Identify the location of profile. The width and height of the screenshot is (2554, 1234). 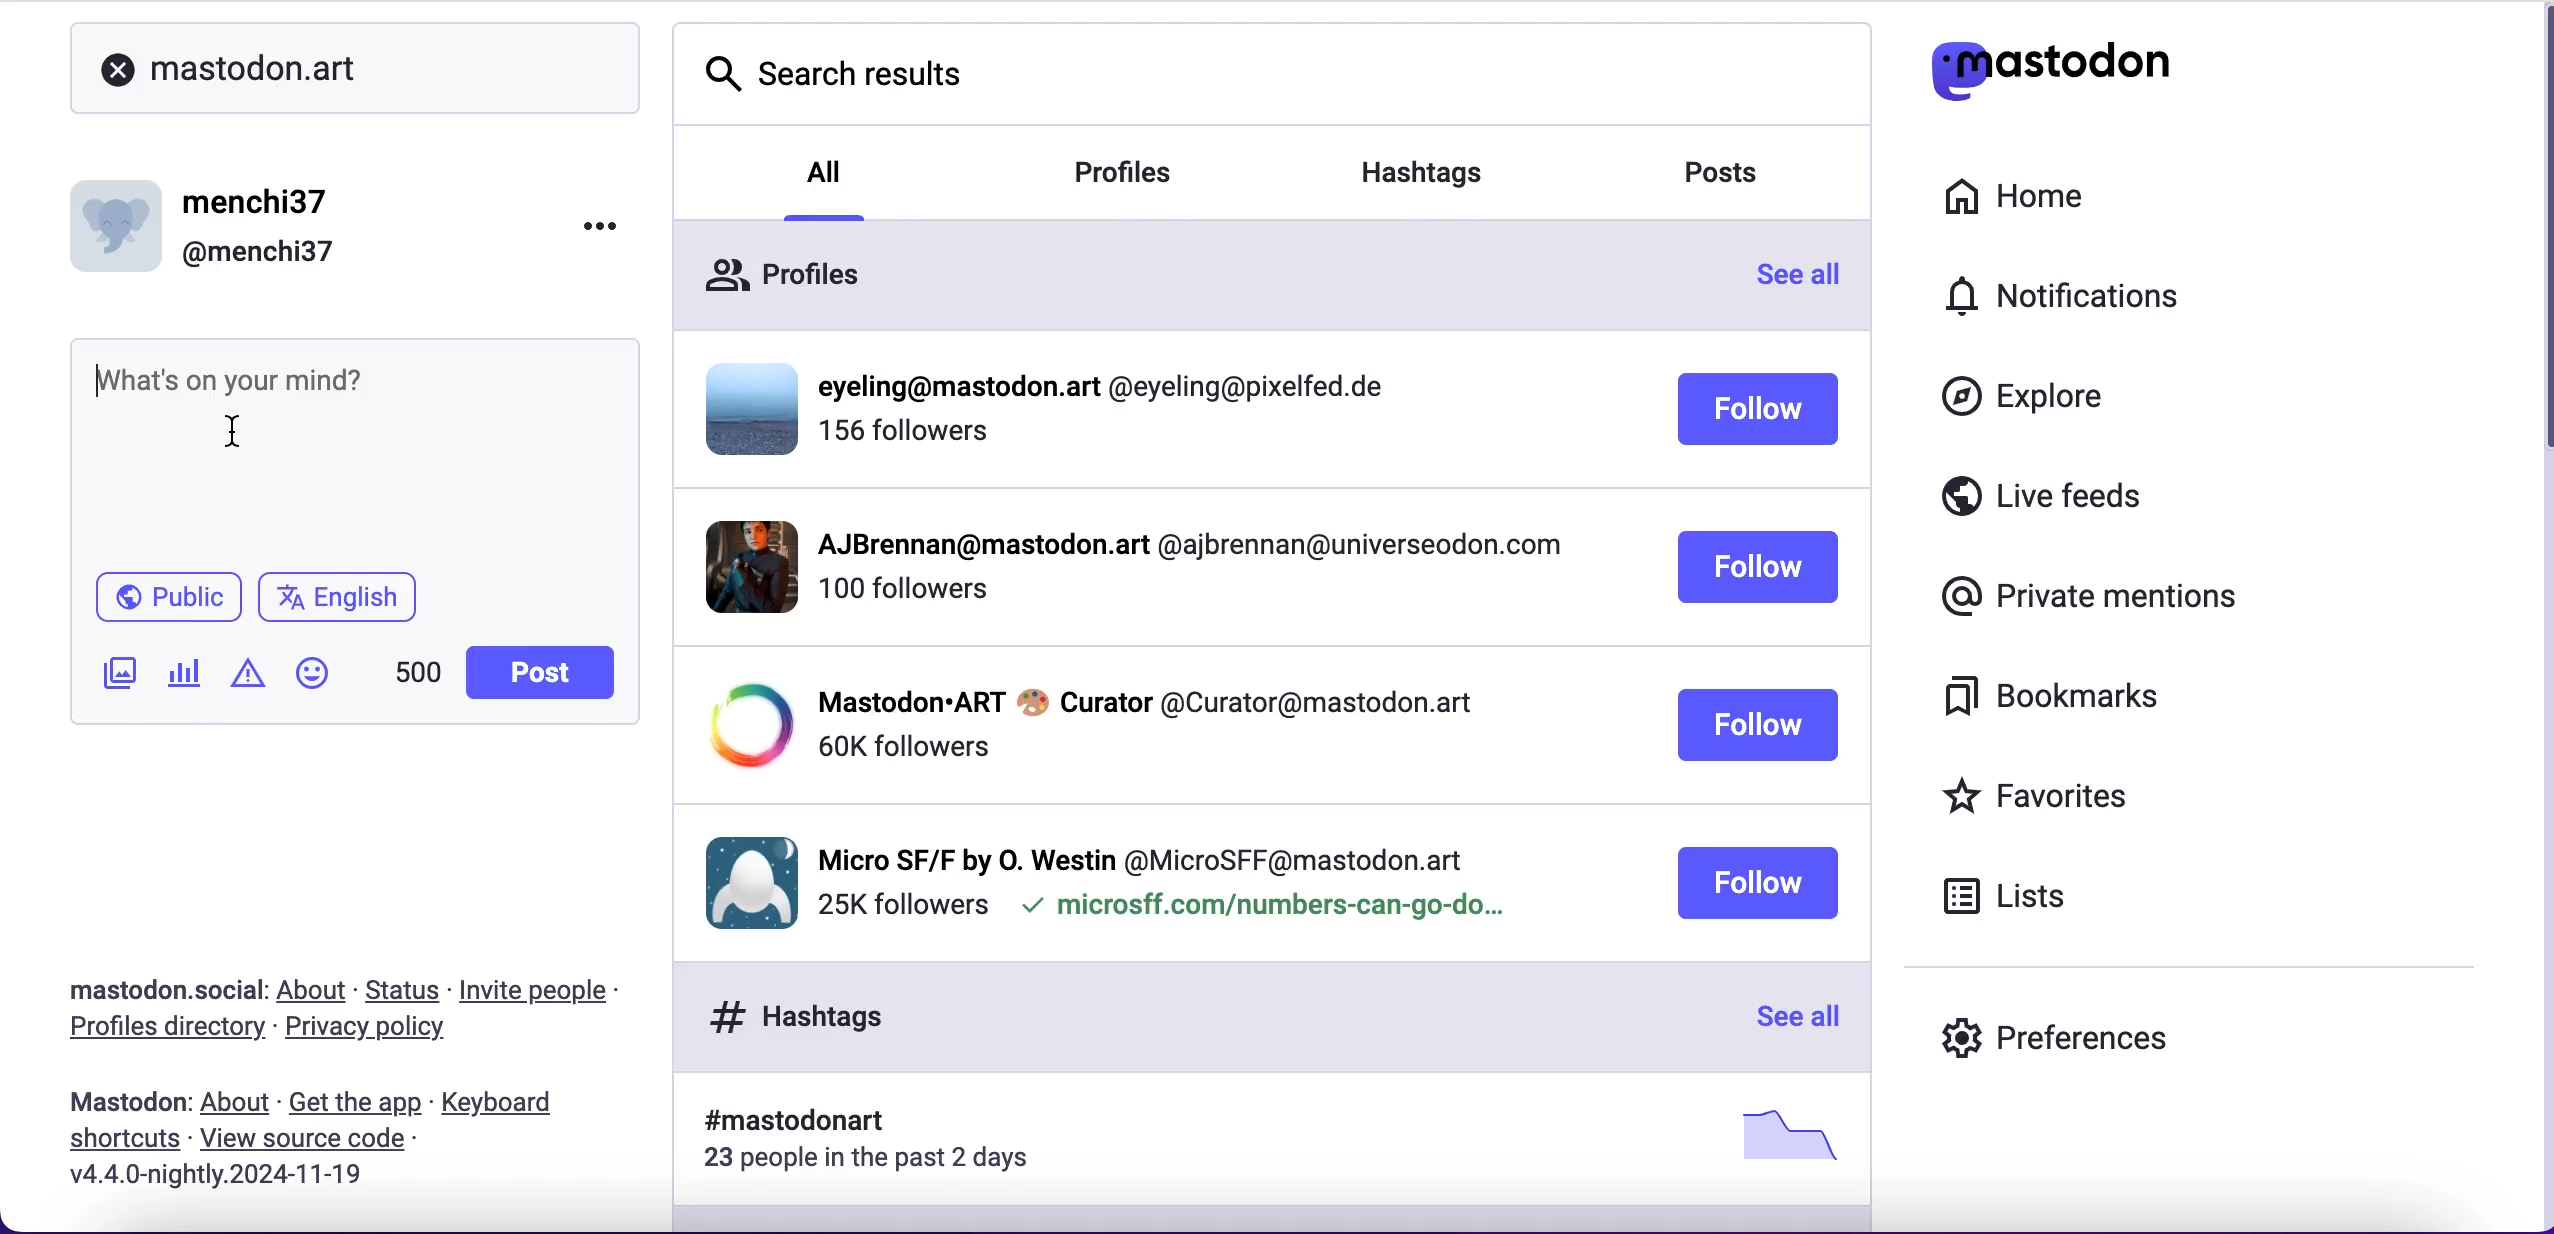
(1143, 855).